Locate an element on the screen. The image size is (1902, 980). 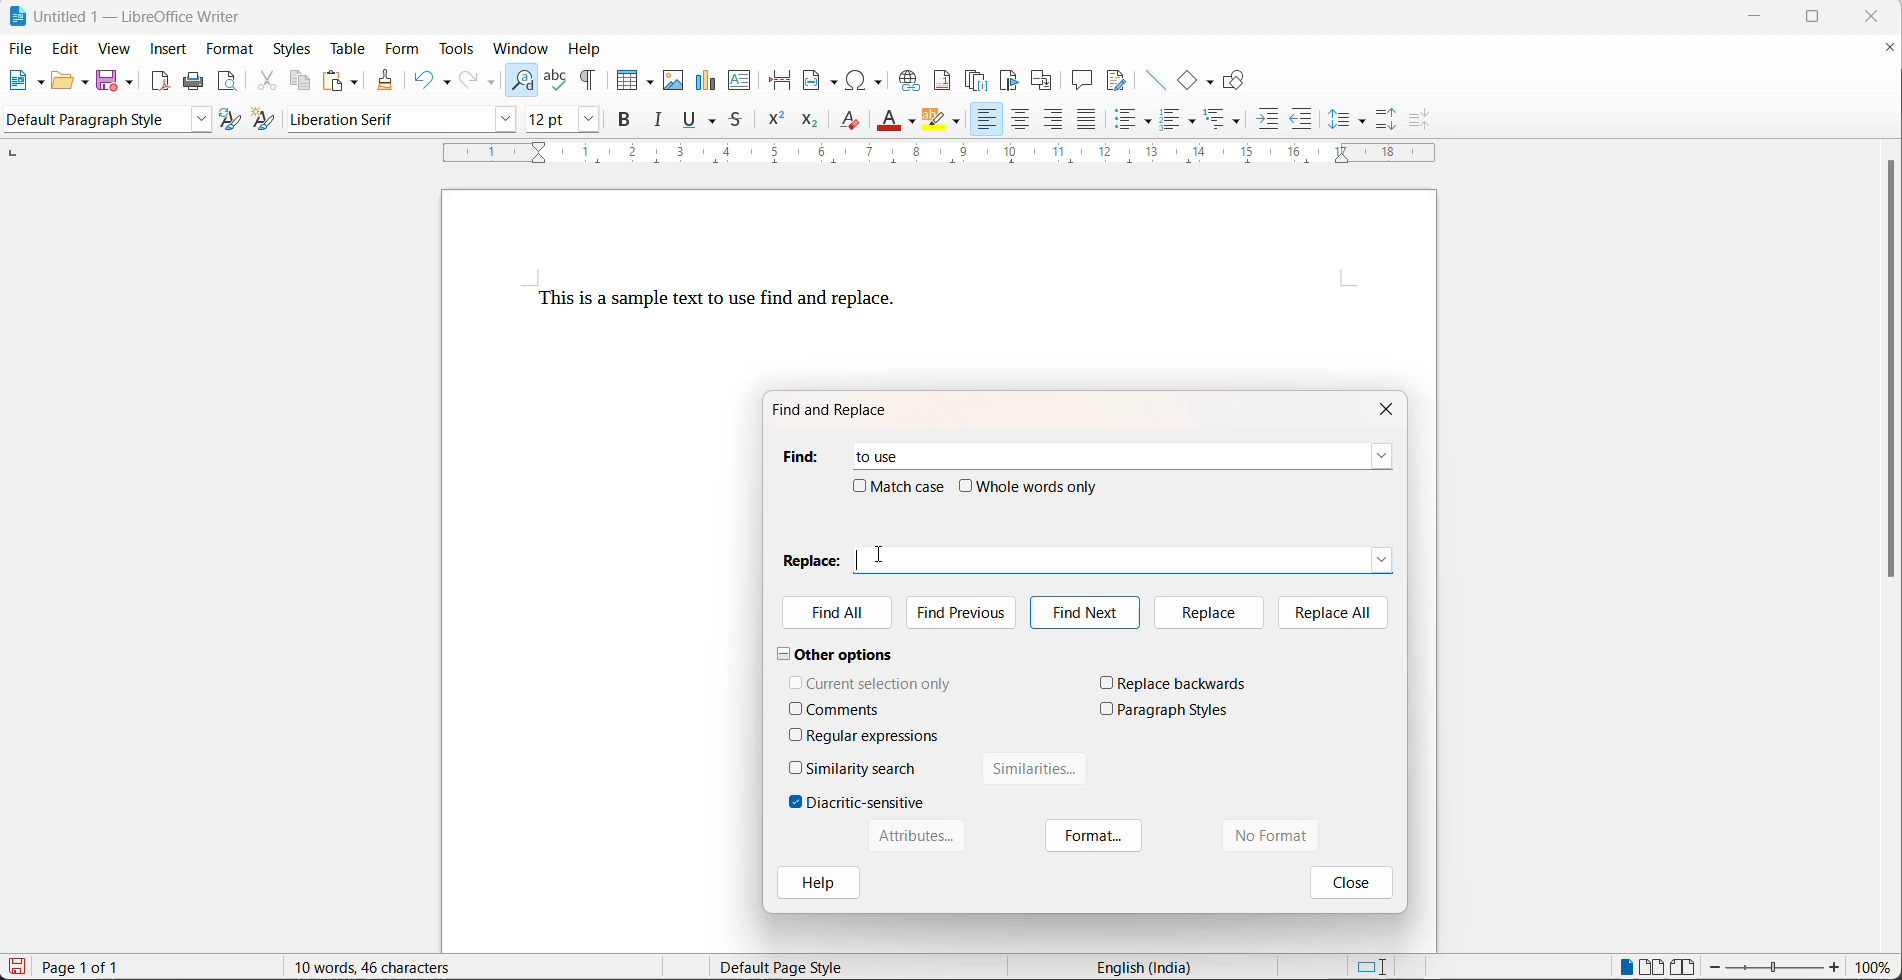
find and replace is located at coordinates (523, 77).